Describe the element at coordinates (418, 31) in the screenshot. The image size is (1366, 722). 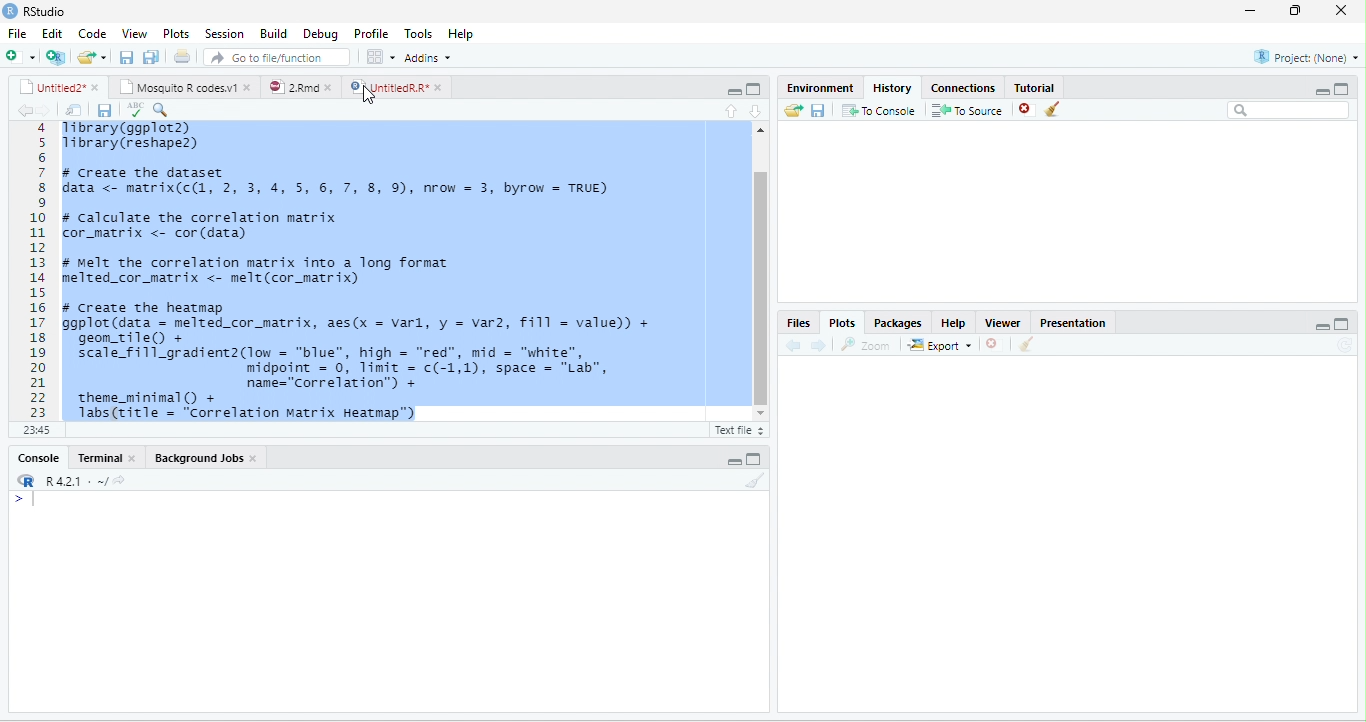
I see `tools` at that location.